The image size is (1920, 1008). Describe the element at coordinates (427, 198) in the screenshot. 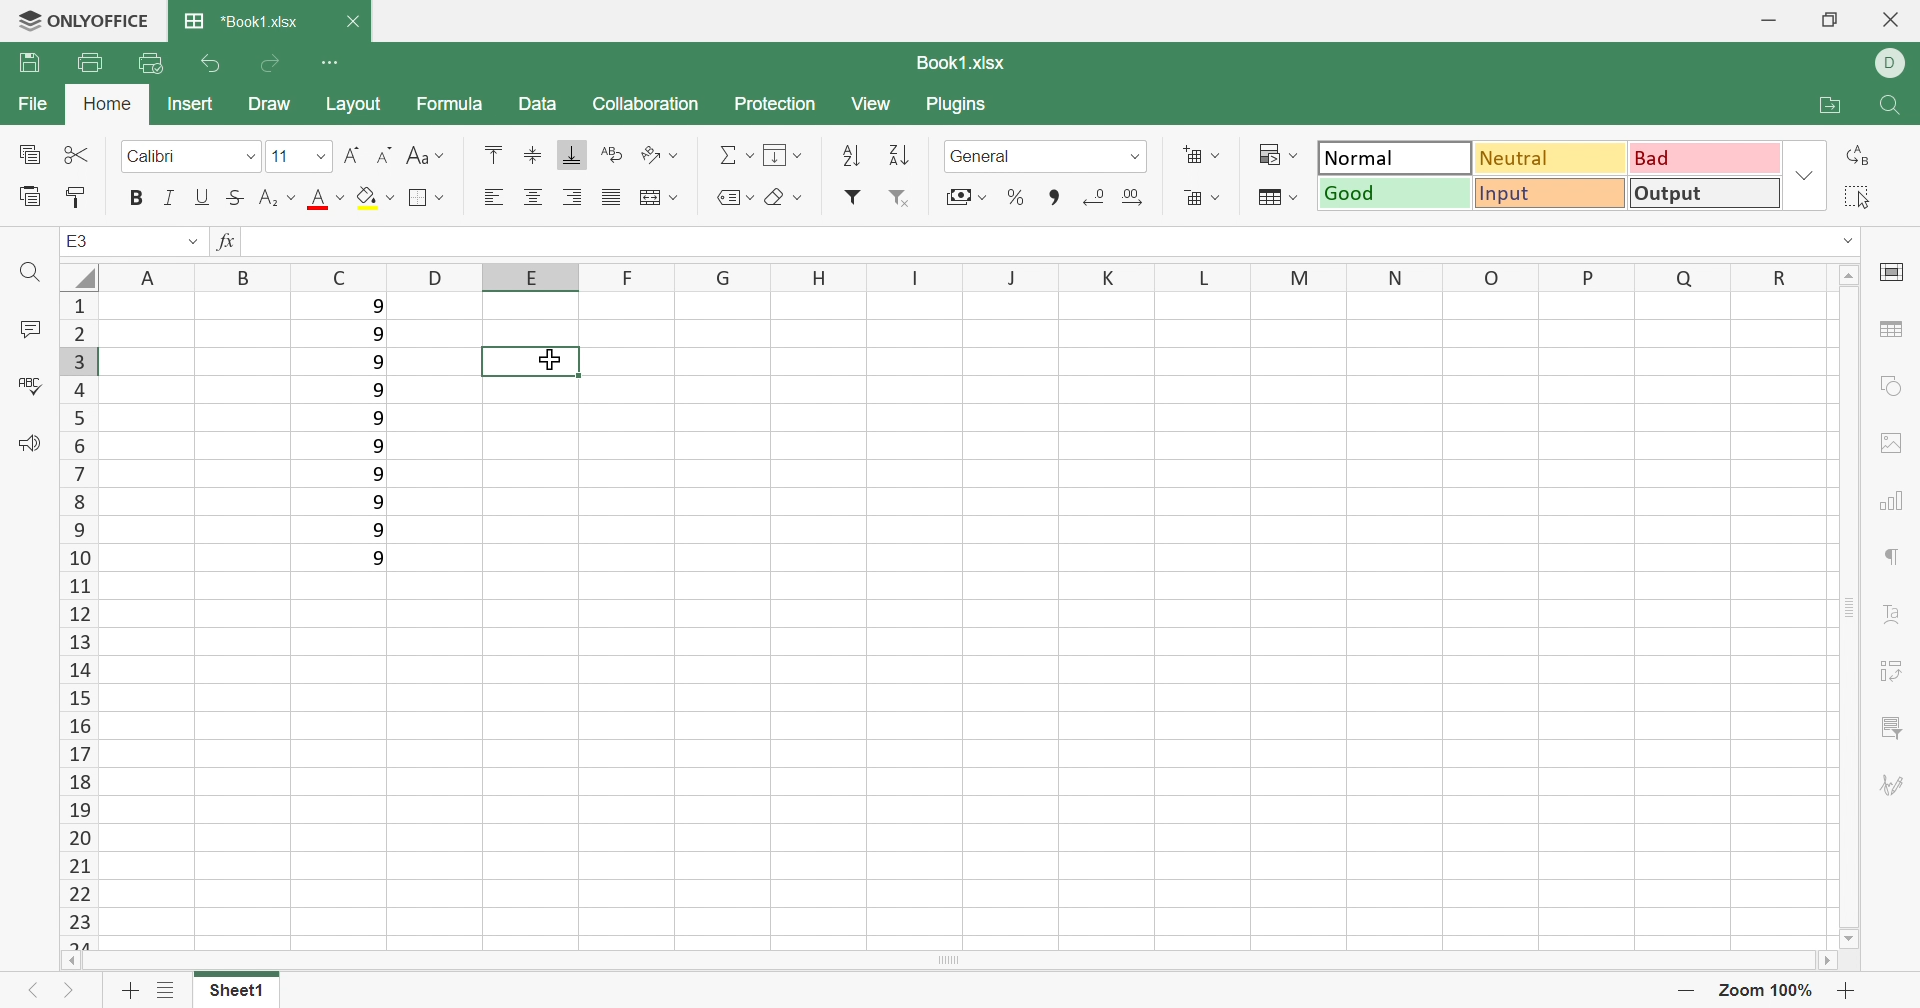

I see `Borders` at that location.